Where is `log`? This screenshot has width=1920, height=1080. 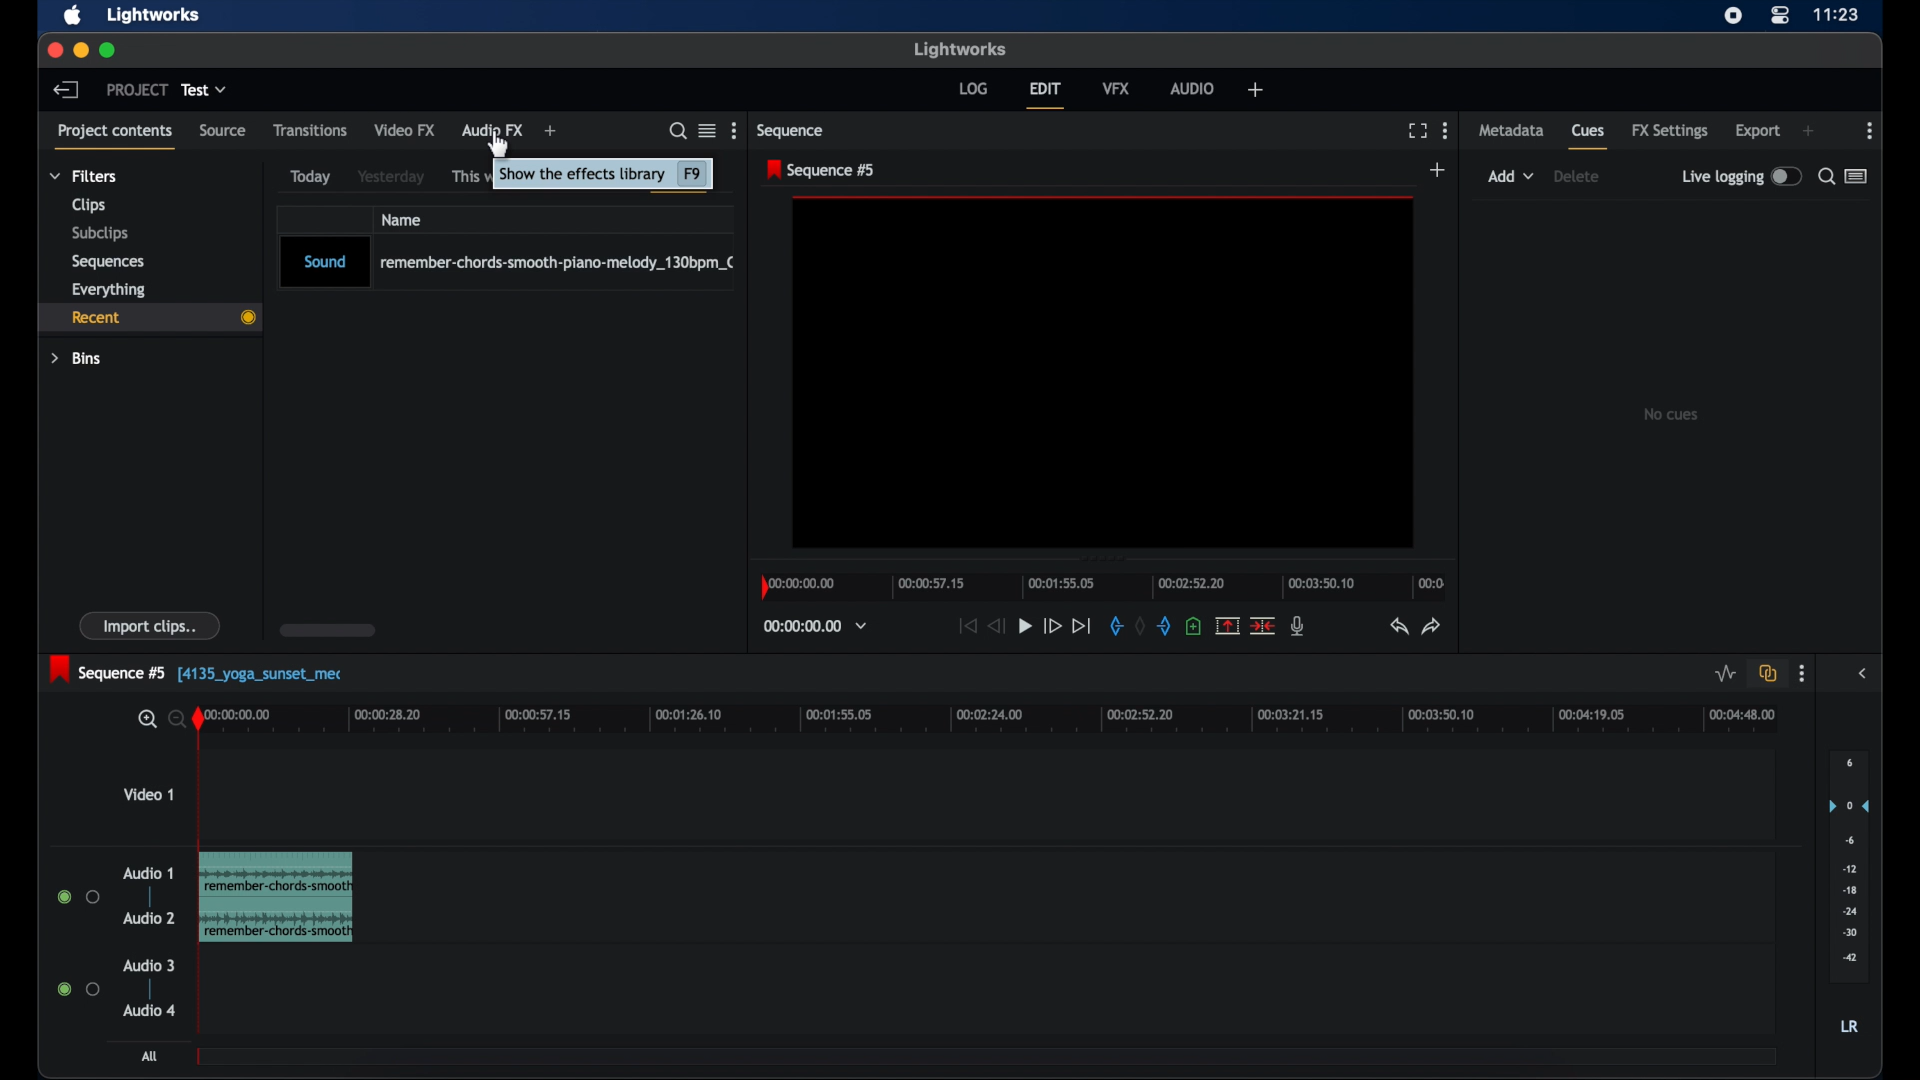
log is located at coordinates (973, 89).